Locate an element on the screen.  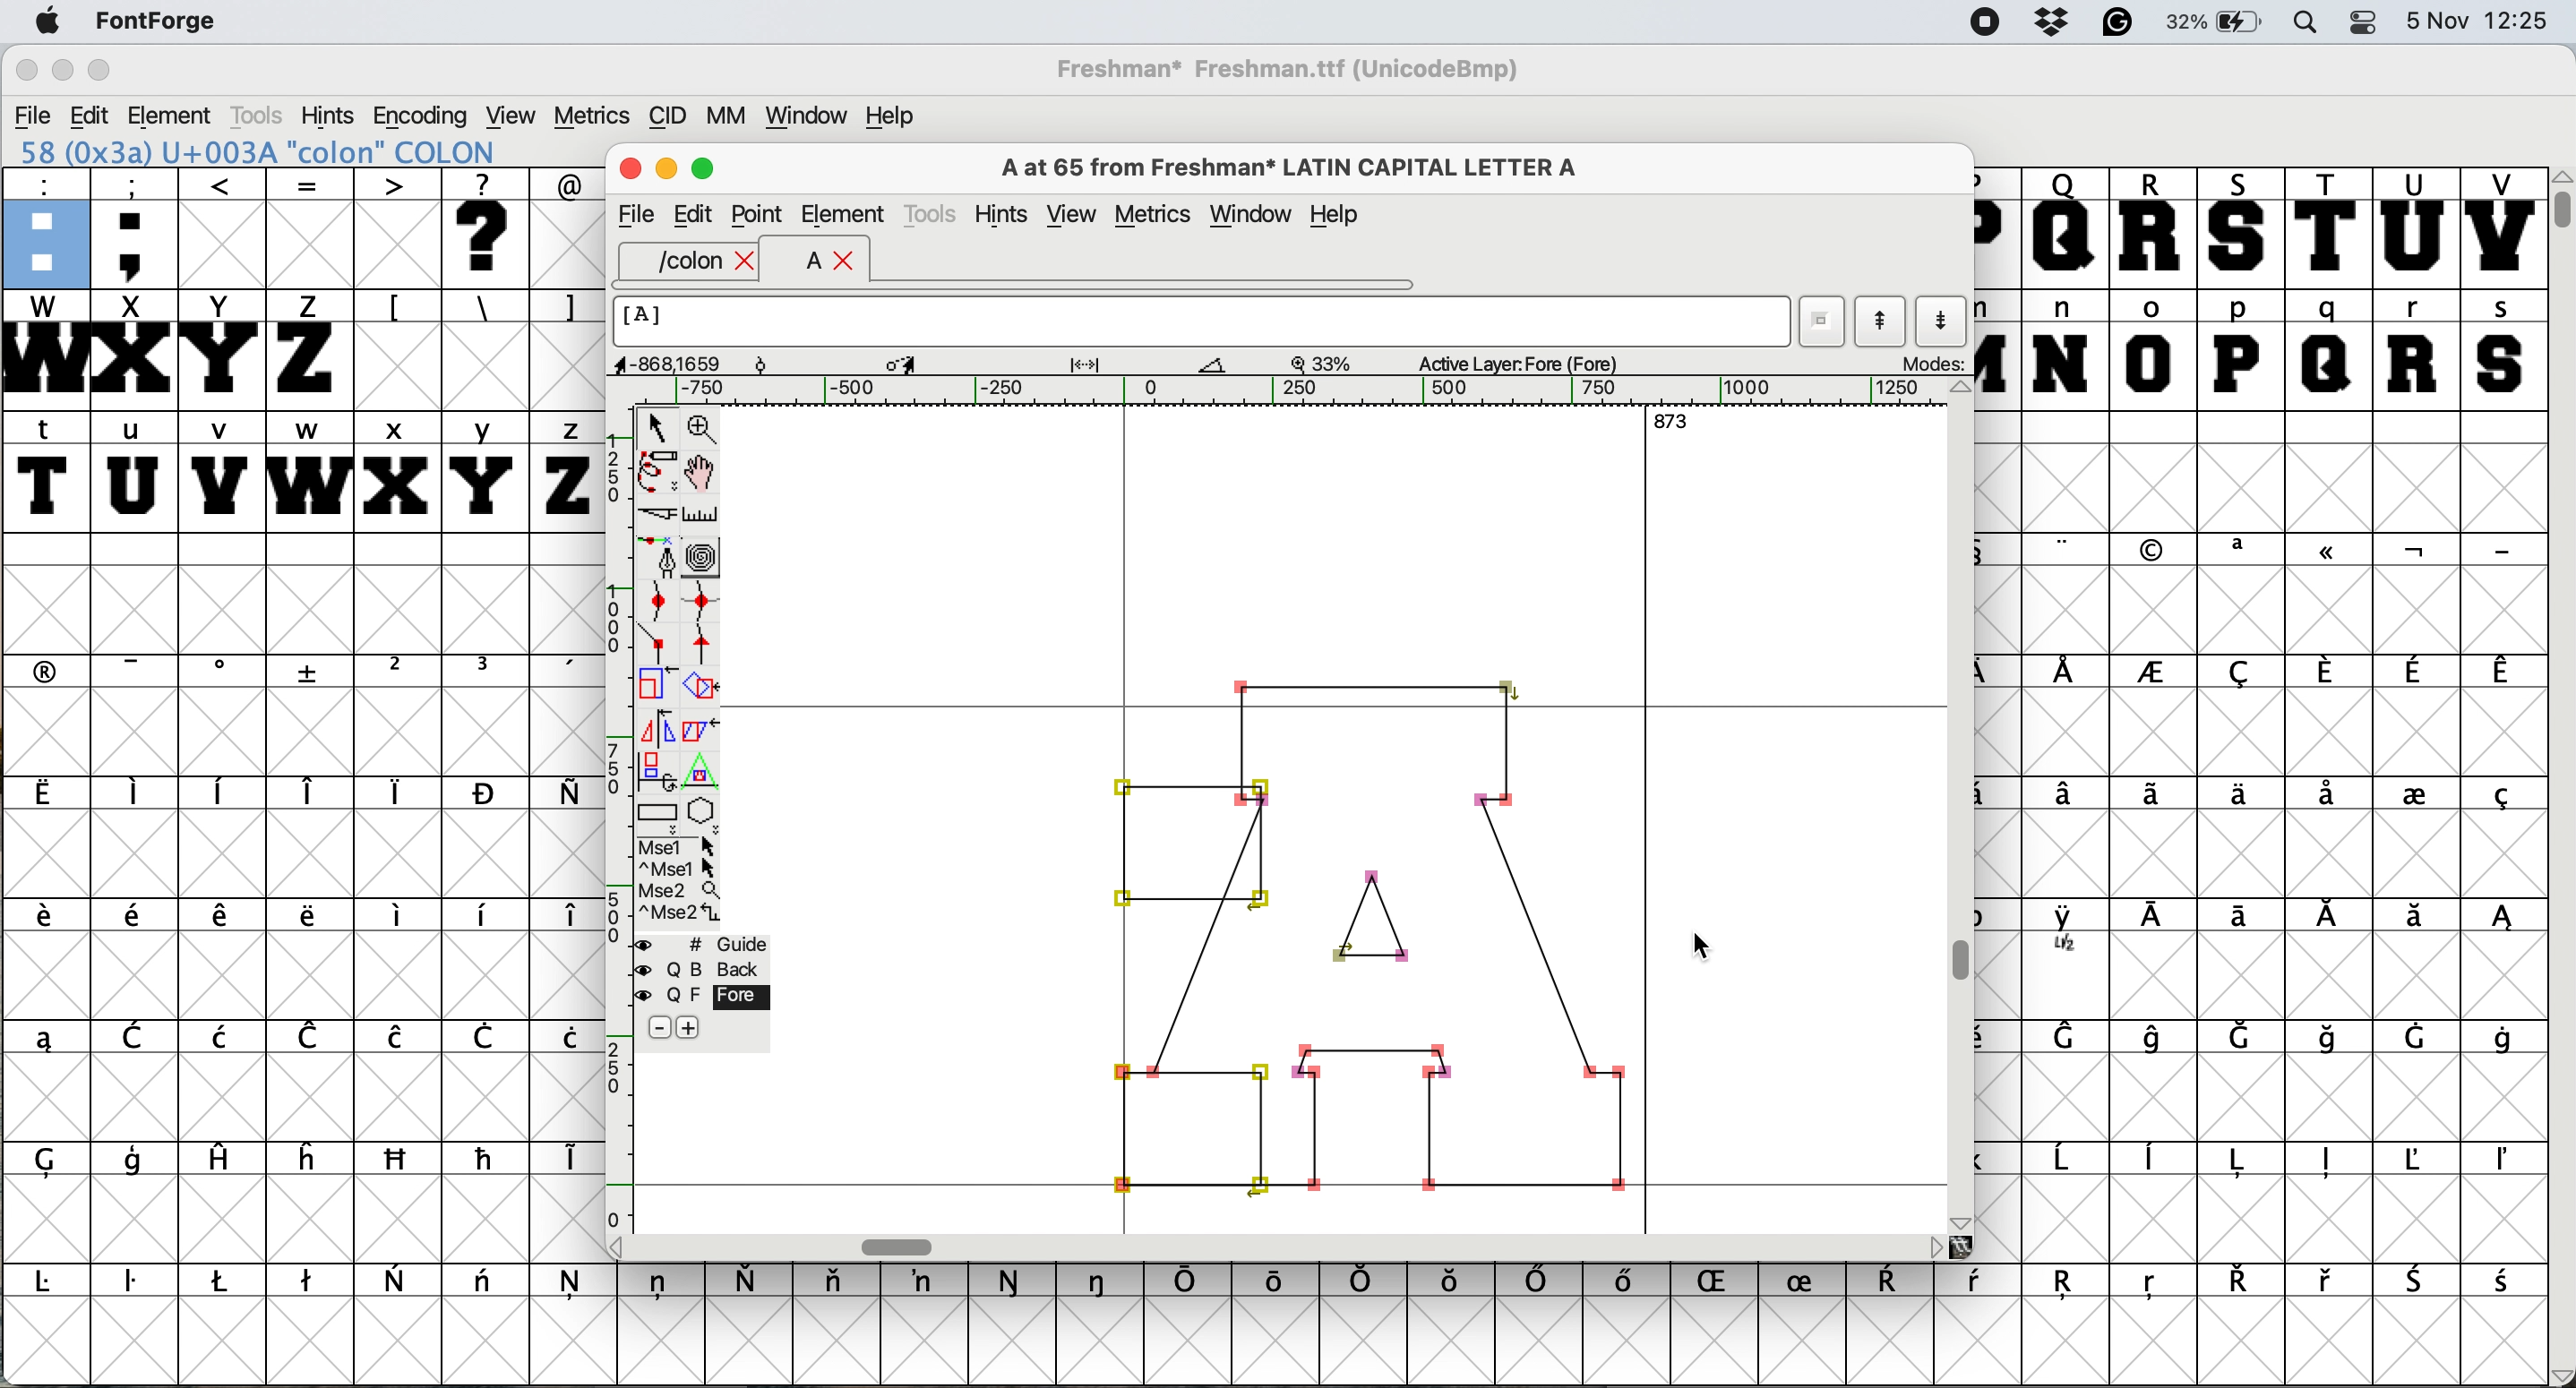
u is located at coordinates (133, 474).